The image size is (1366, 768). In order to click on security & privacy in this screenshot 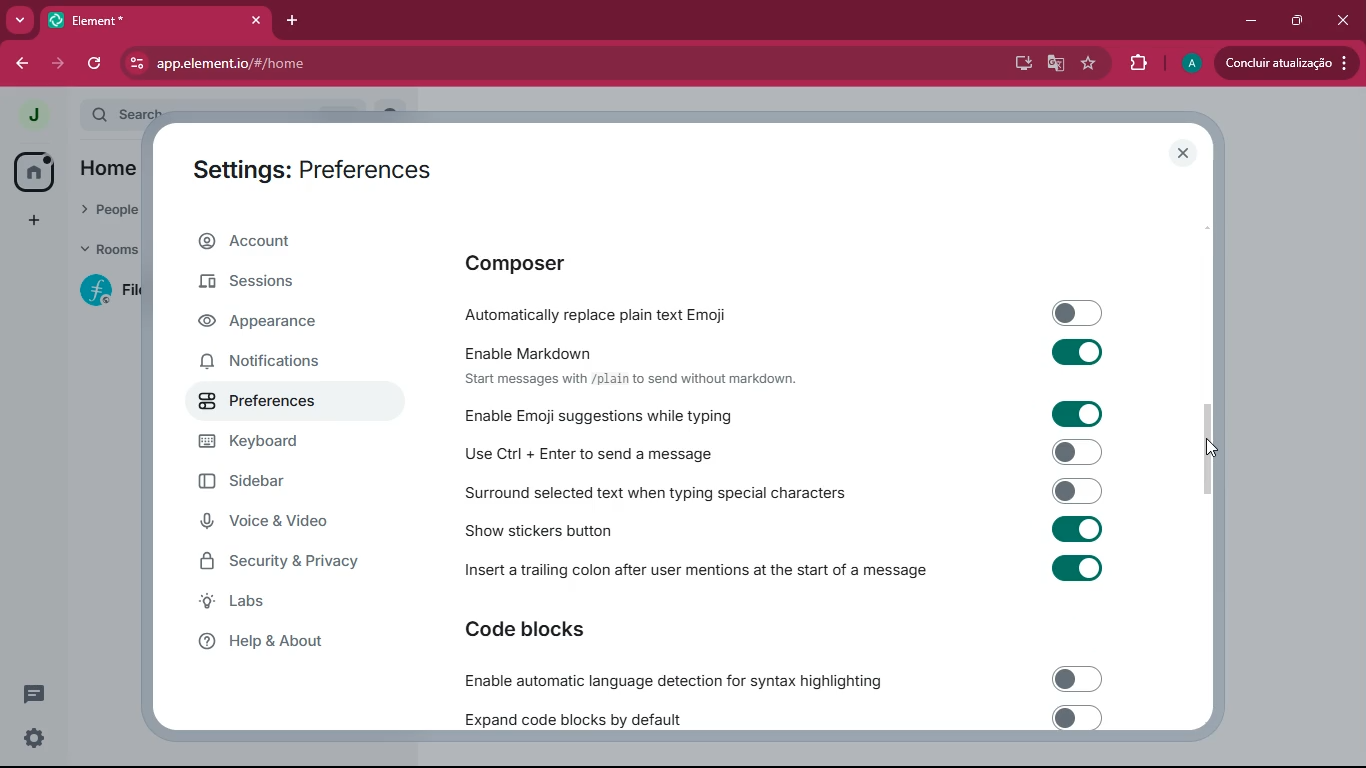, I will do `click(281, 560)`.